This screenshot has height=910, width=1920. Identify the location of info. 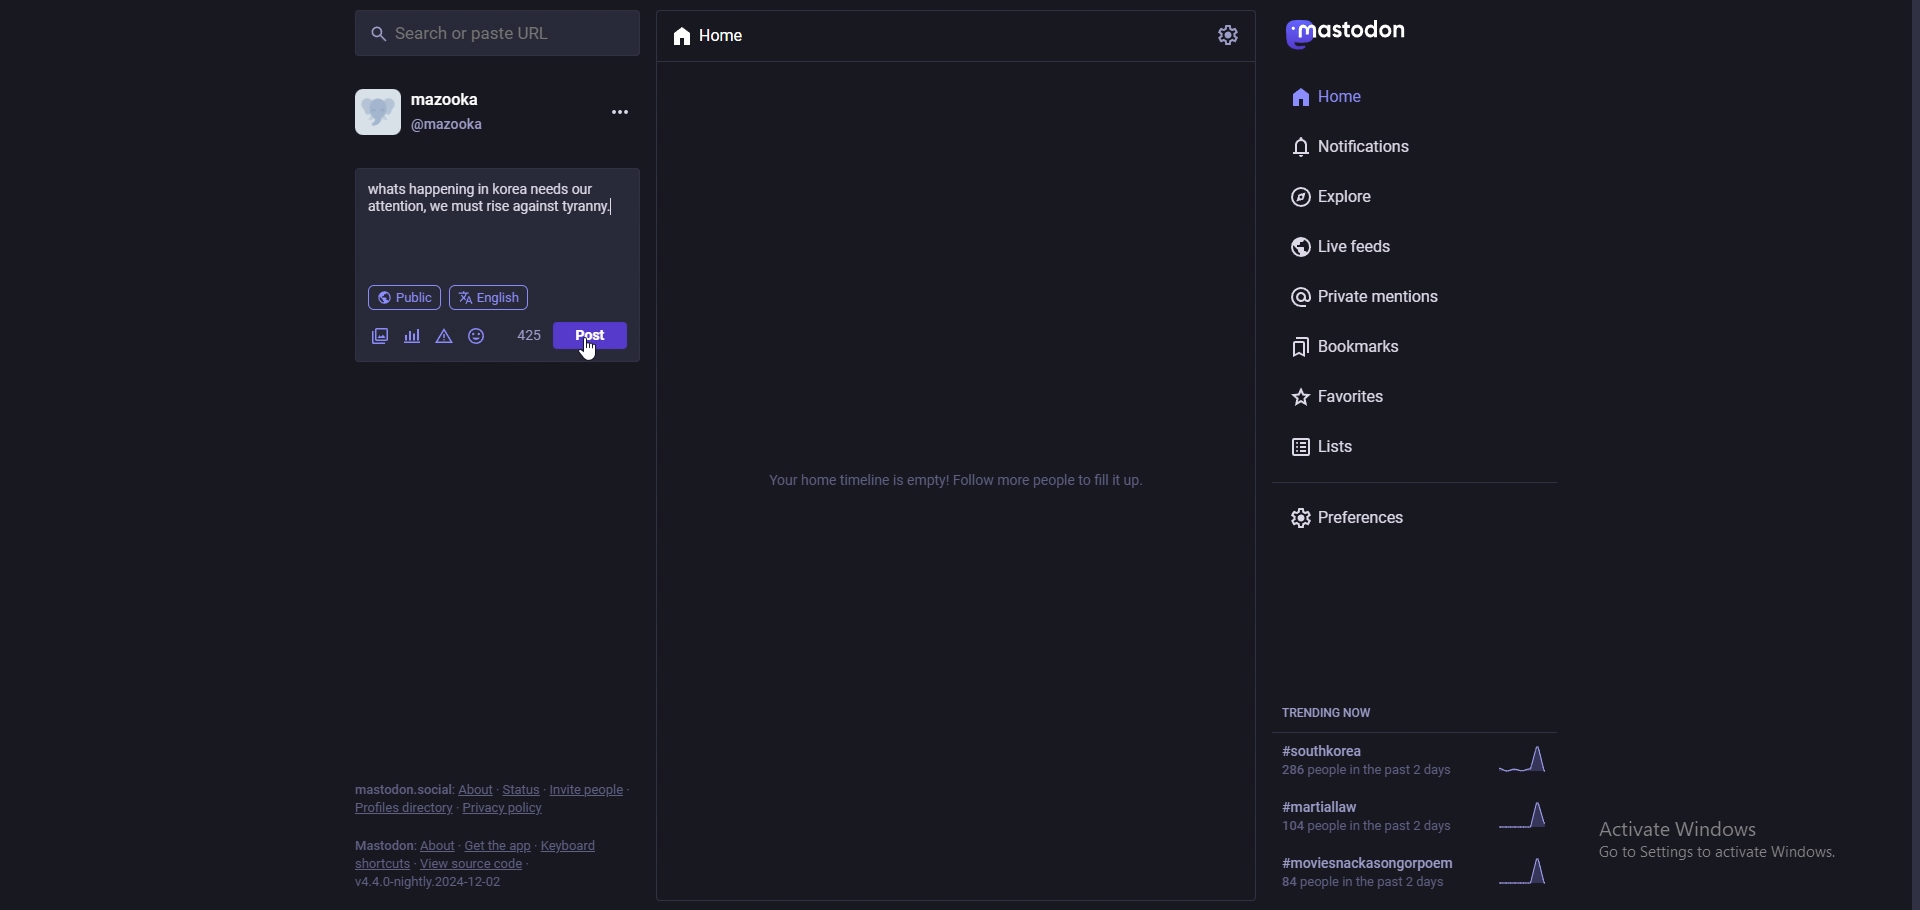
(961, 480).